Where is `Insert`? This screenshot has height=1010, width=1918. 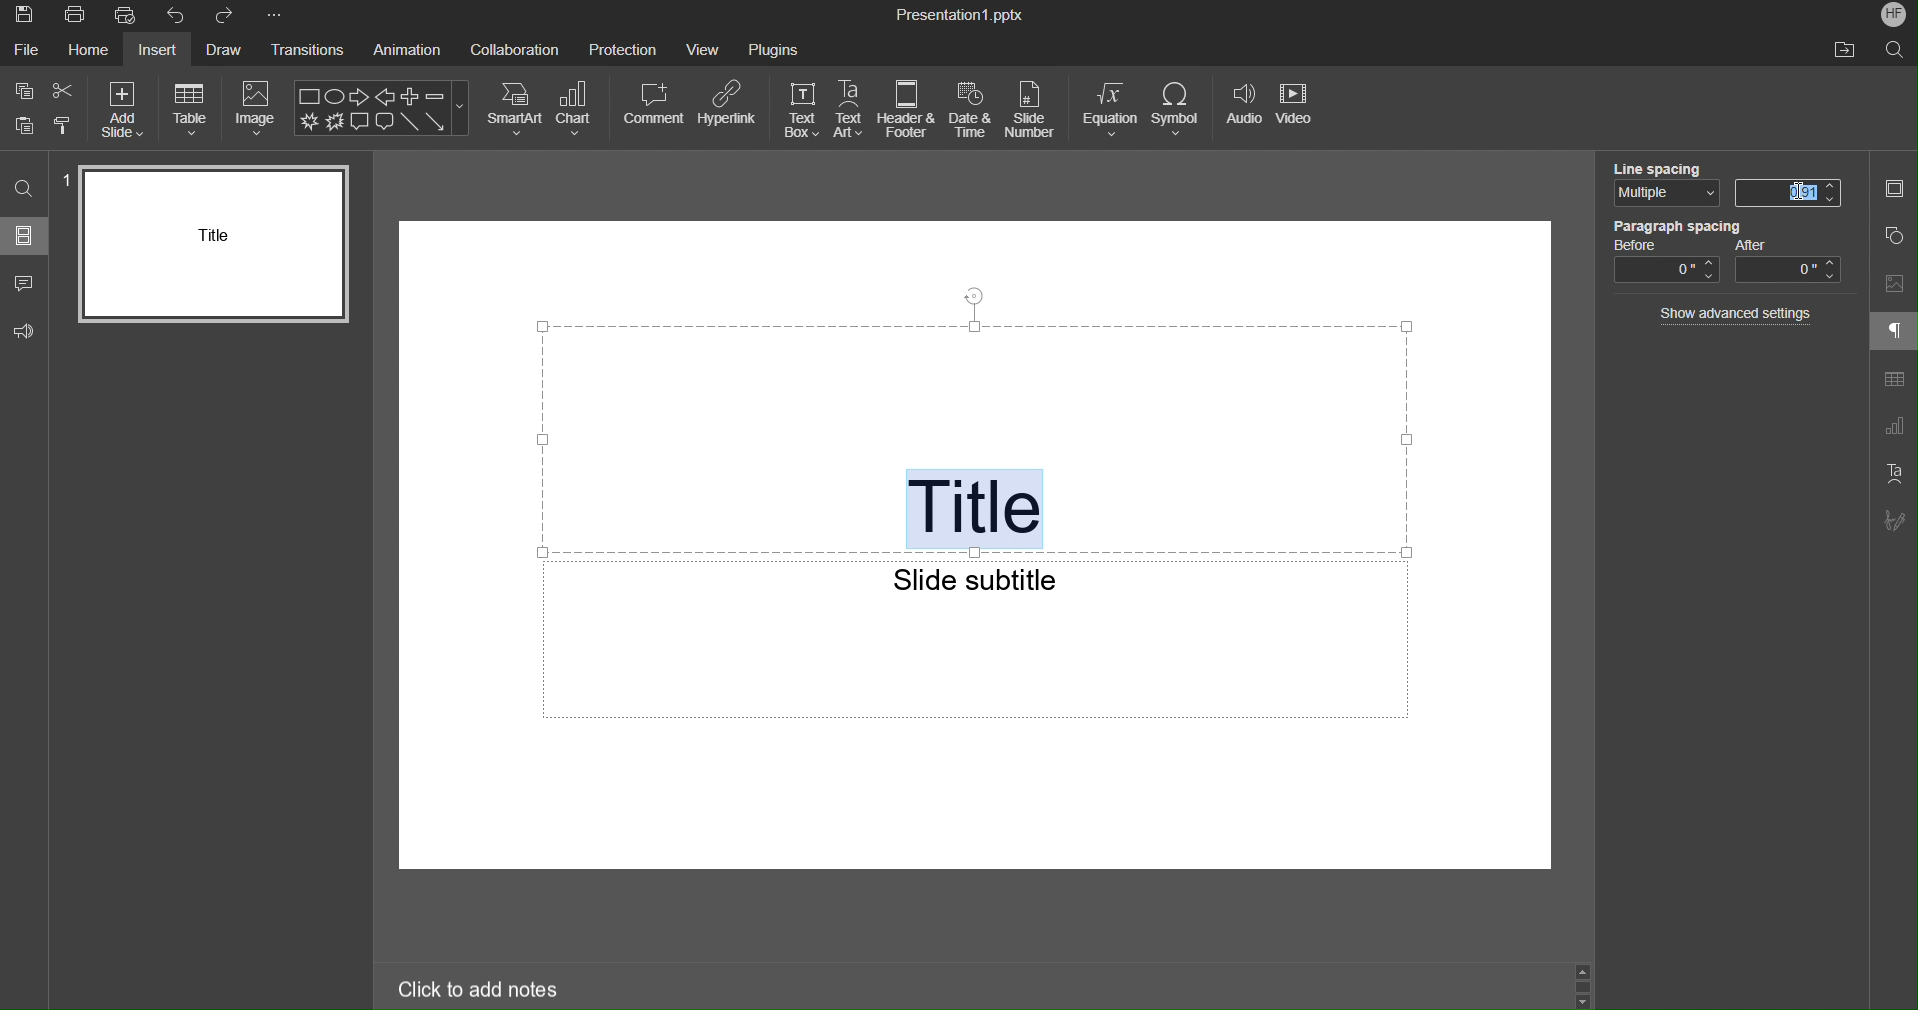
Insert is located at coordinates (155, 51).